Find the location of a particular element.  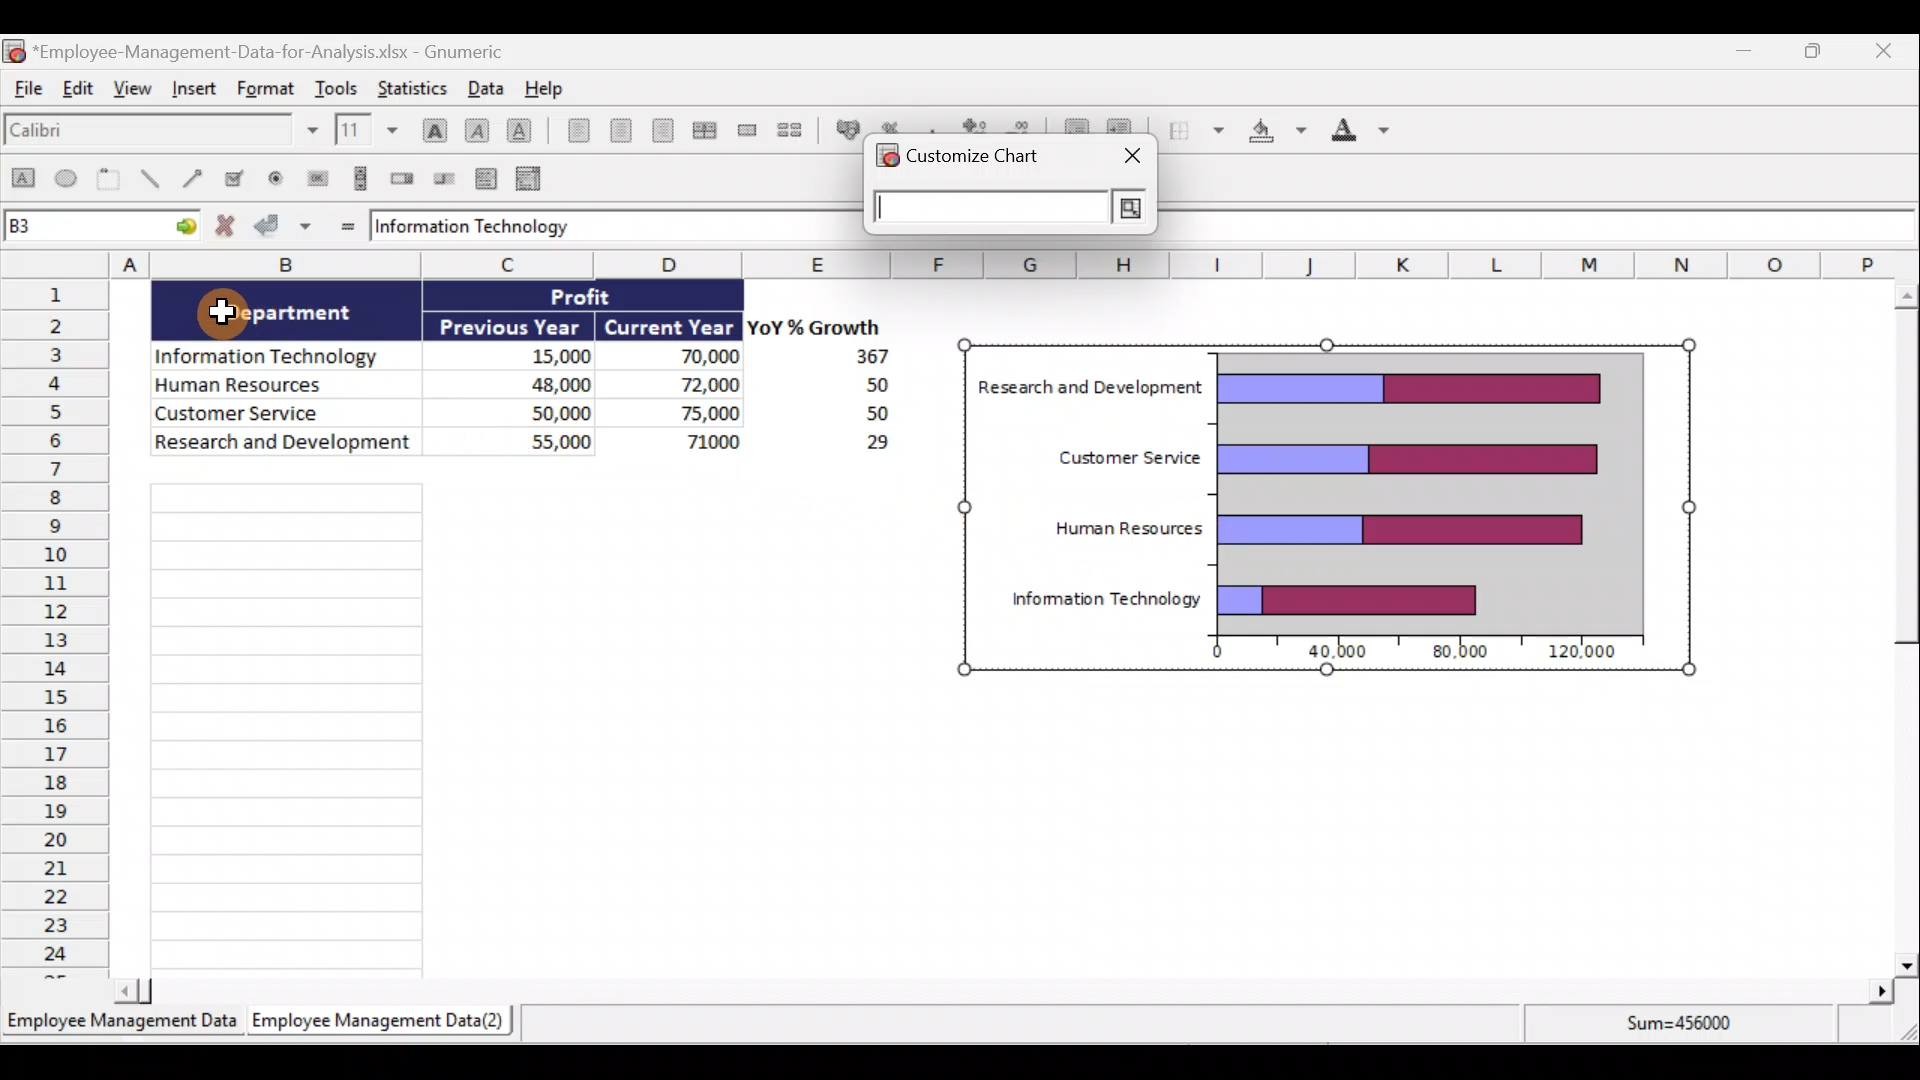

cell reference input is located at coordinates (991, 209).